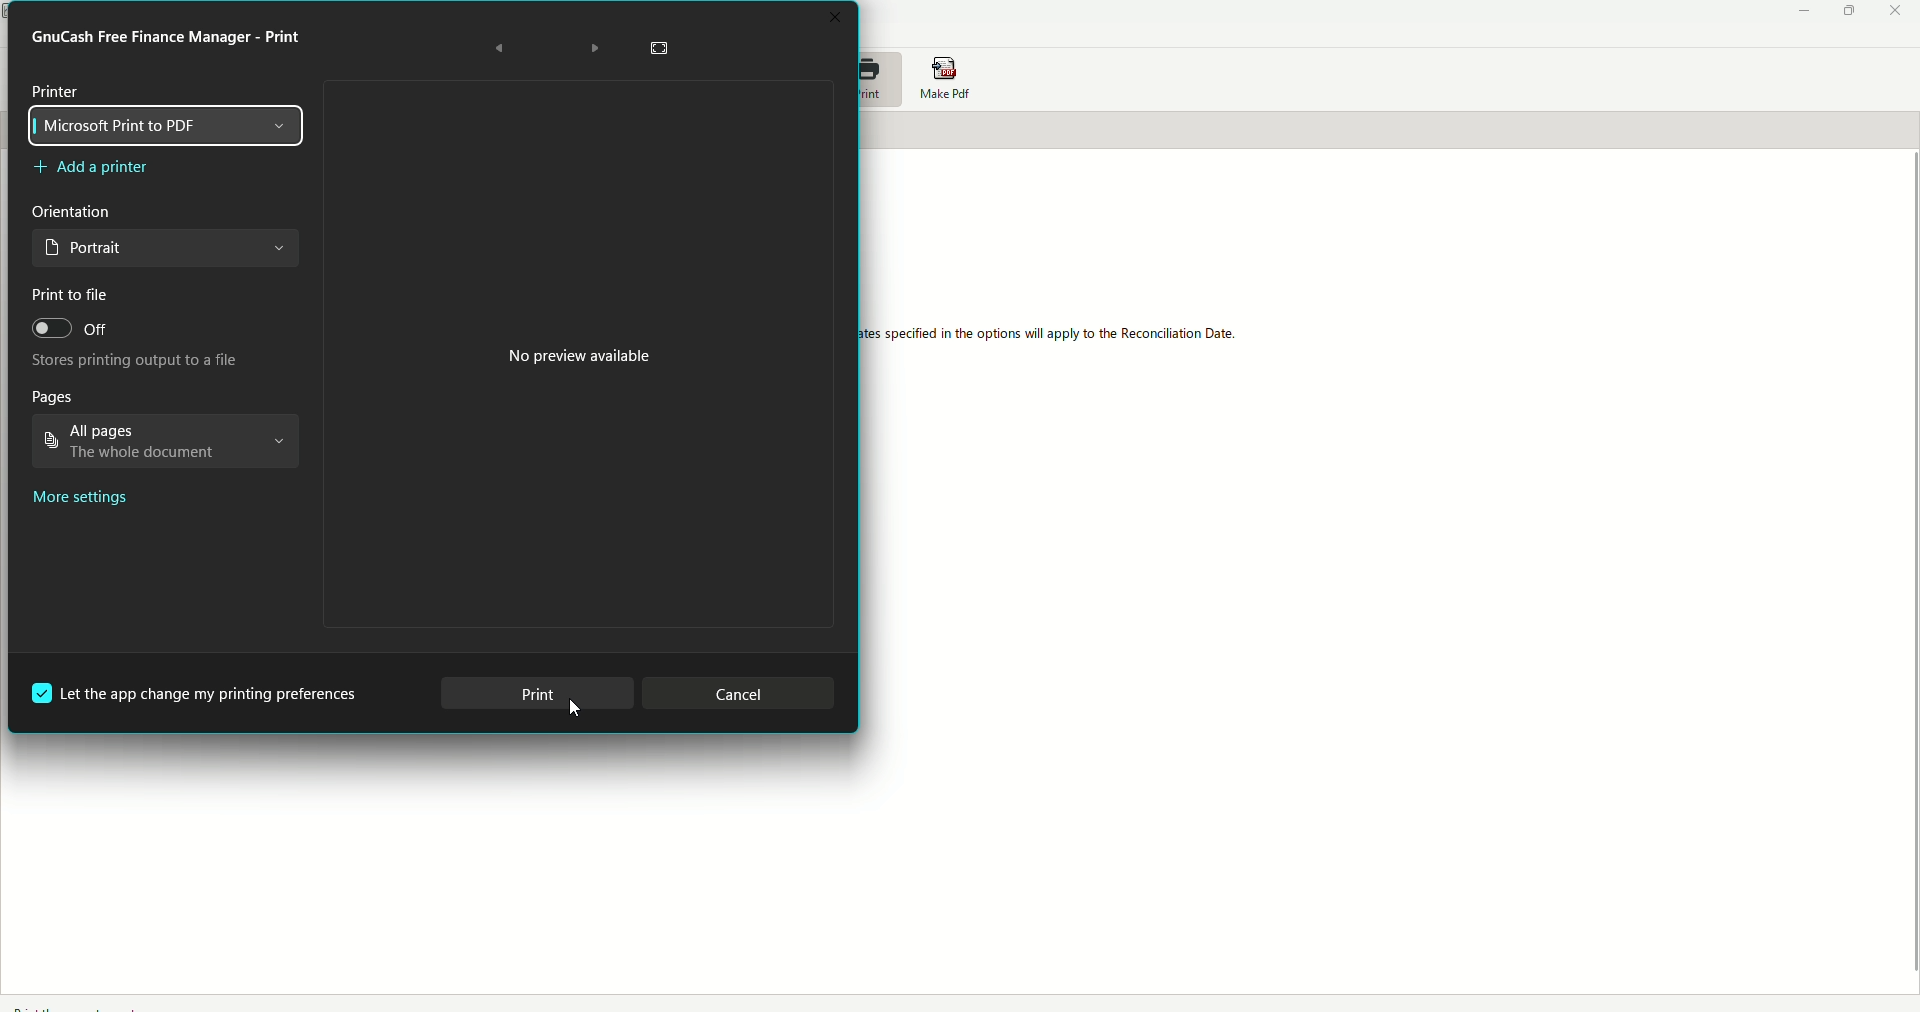  Describe the element at coordinates (501, 49) in the screenshot. I see `Back` at that location.